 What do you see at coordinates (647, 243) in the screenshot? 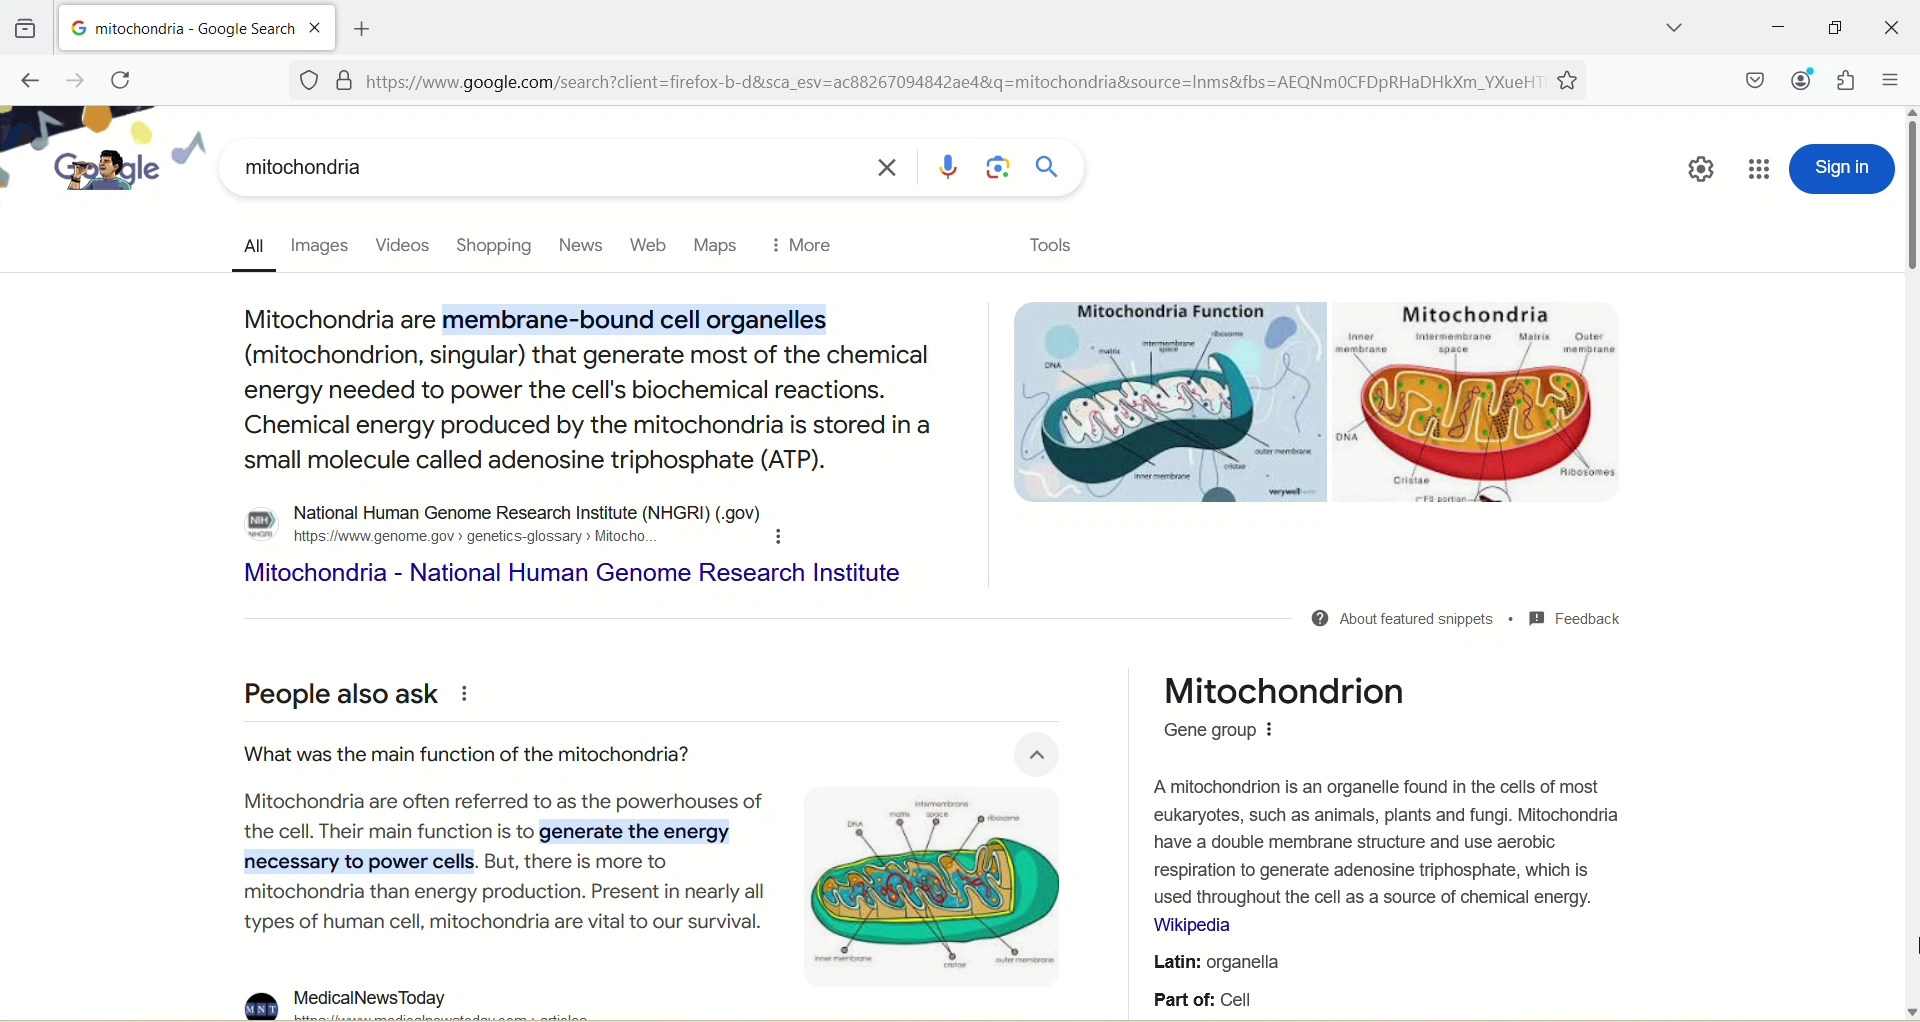
I see `` at bounding box center [647, 243].